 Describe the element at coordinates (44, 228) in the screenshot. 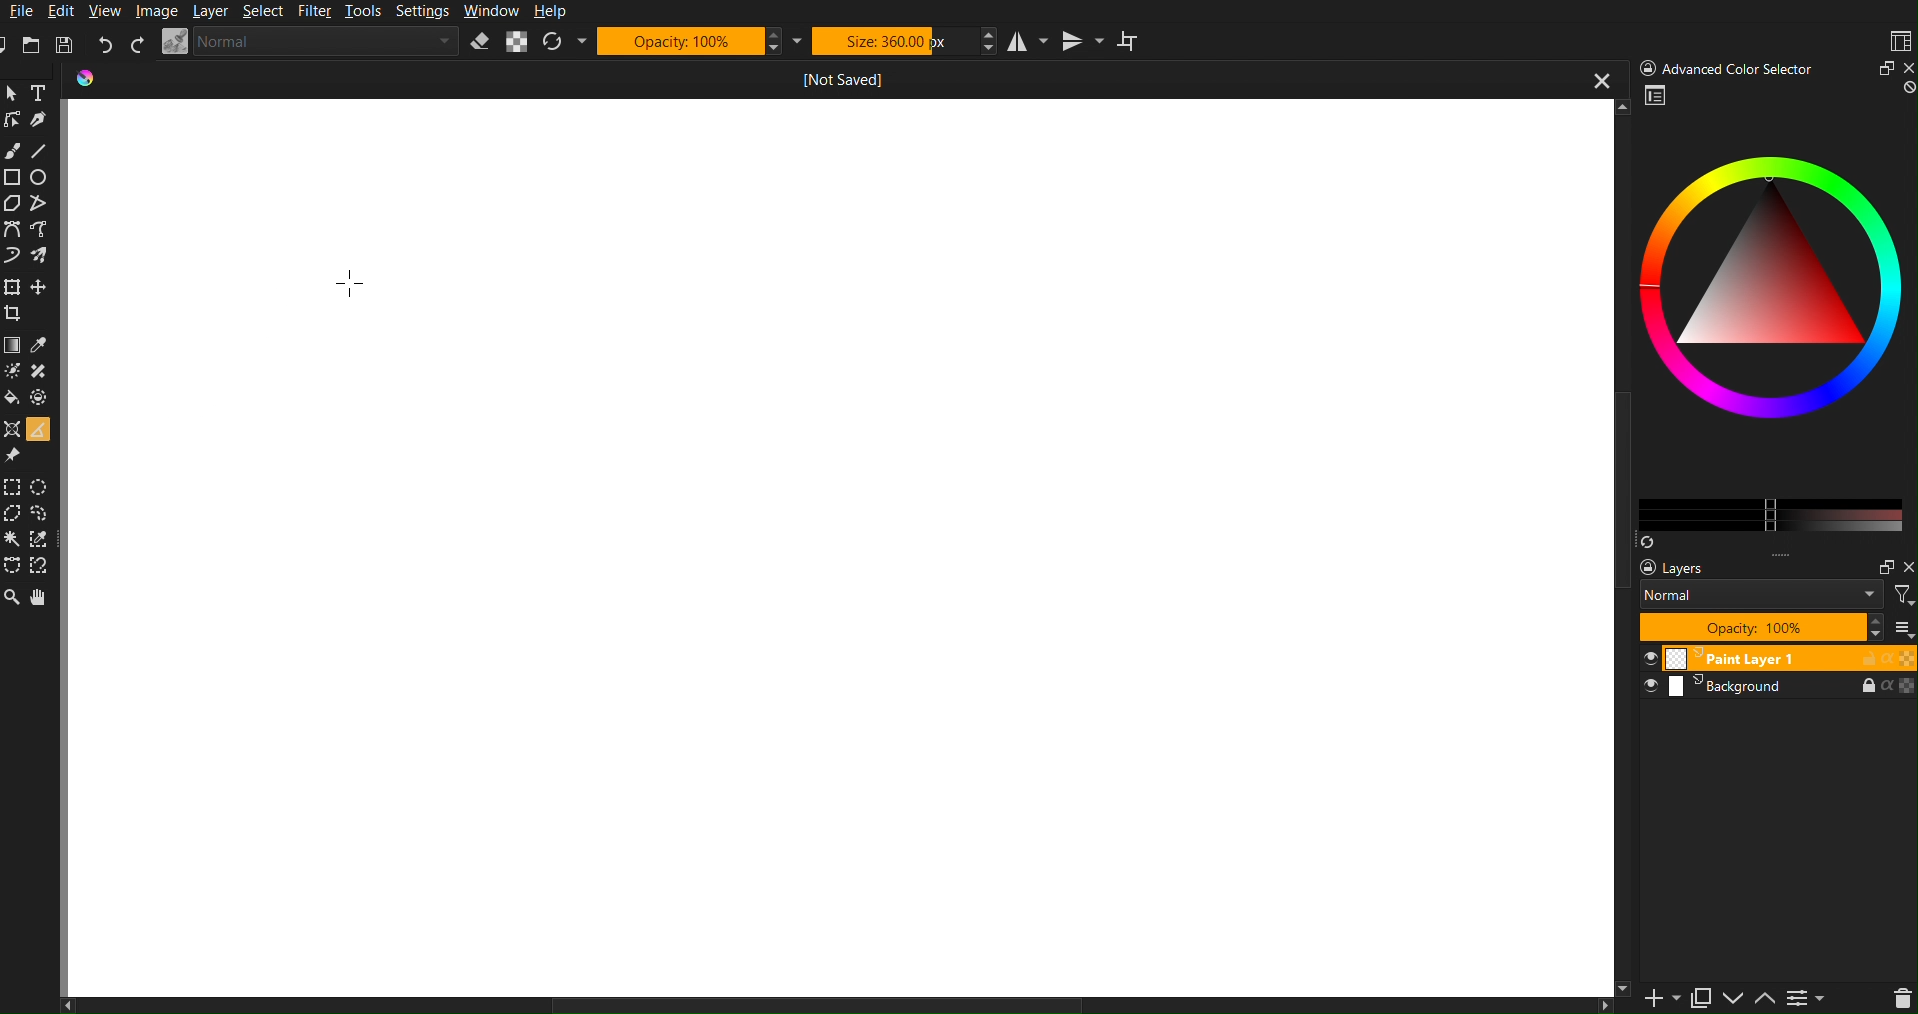

I see `Bezier Curve` at that location.